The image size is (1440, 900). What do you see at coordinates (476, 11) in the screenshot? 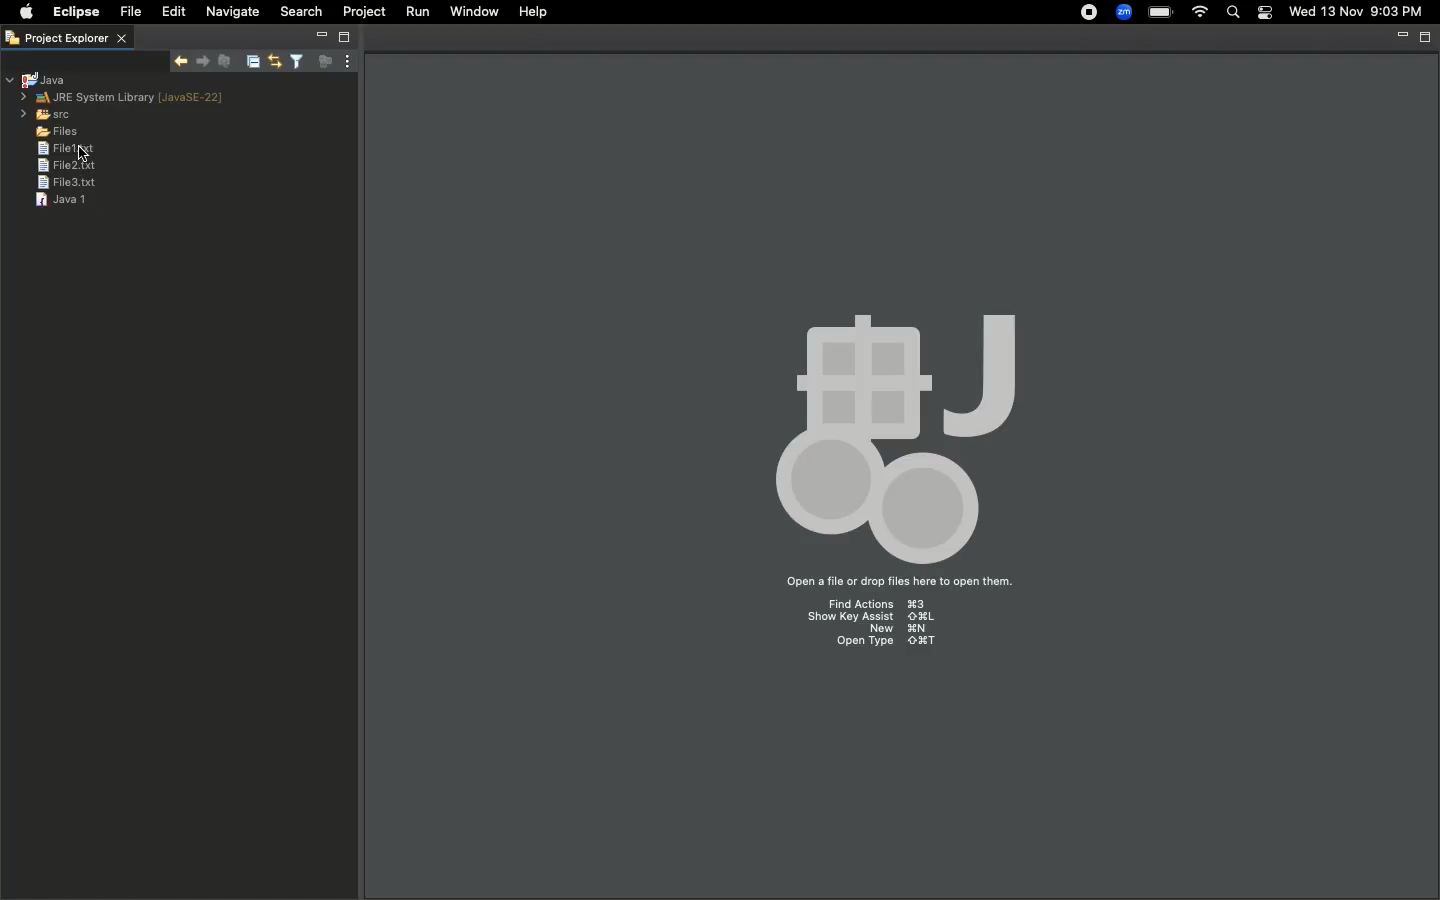
I see `Window` at bounding box center [476, 11].